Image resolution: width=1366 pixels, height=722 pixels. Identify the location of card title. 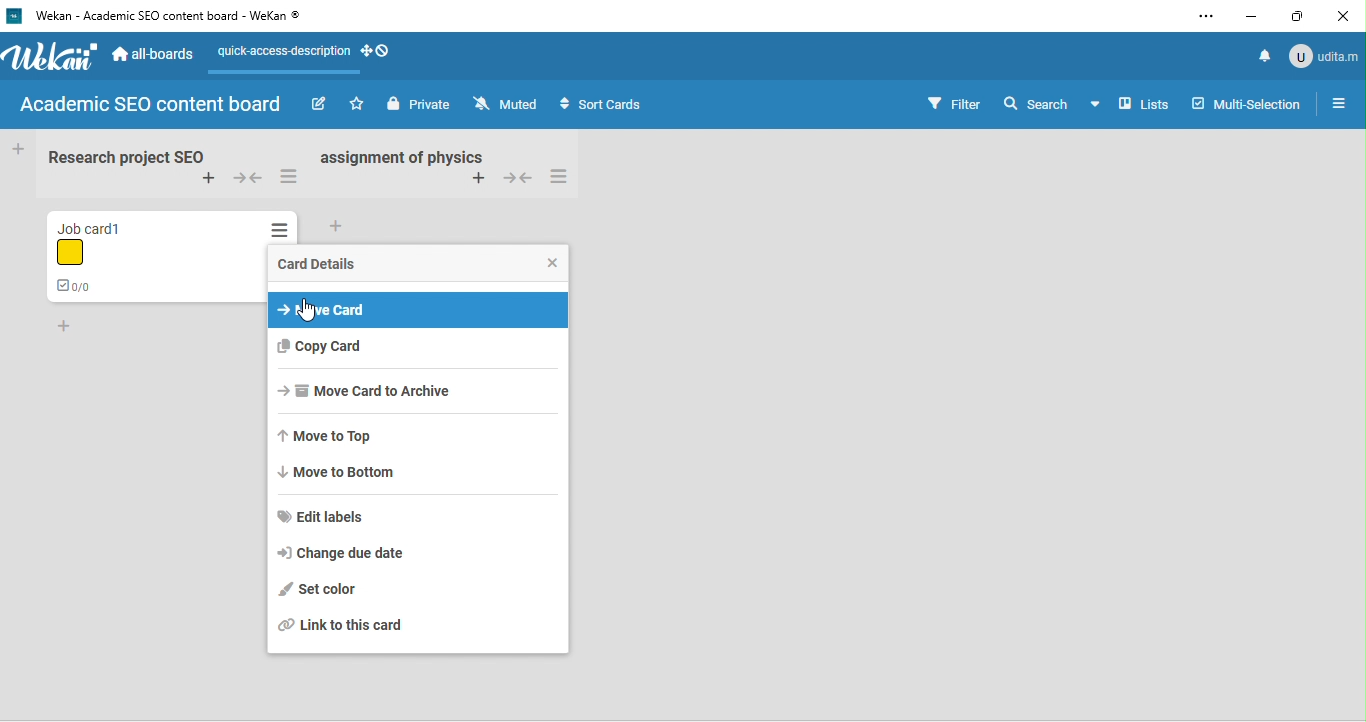
(105, 222).